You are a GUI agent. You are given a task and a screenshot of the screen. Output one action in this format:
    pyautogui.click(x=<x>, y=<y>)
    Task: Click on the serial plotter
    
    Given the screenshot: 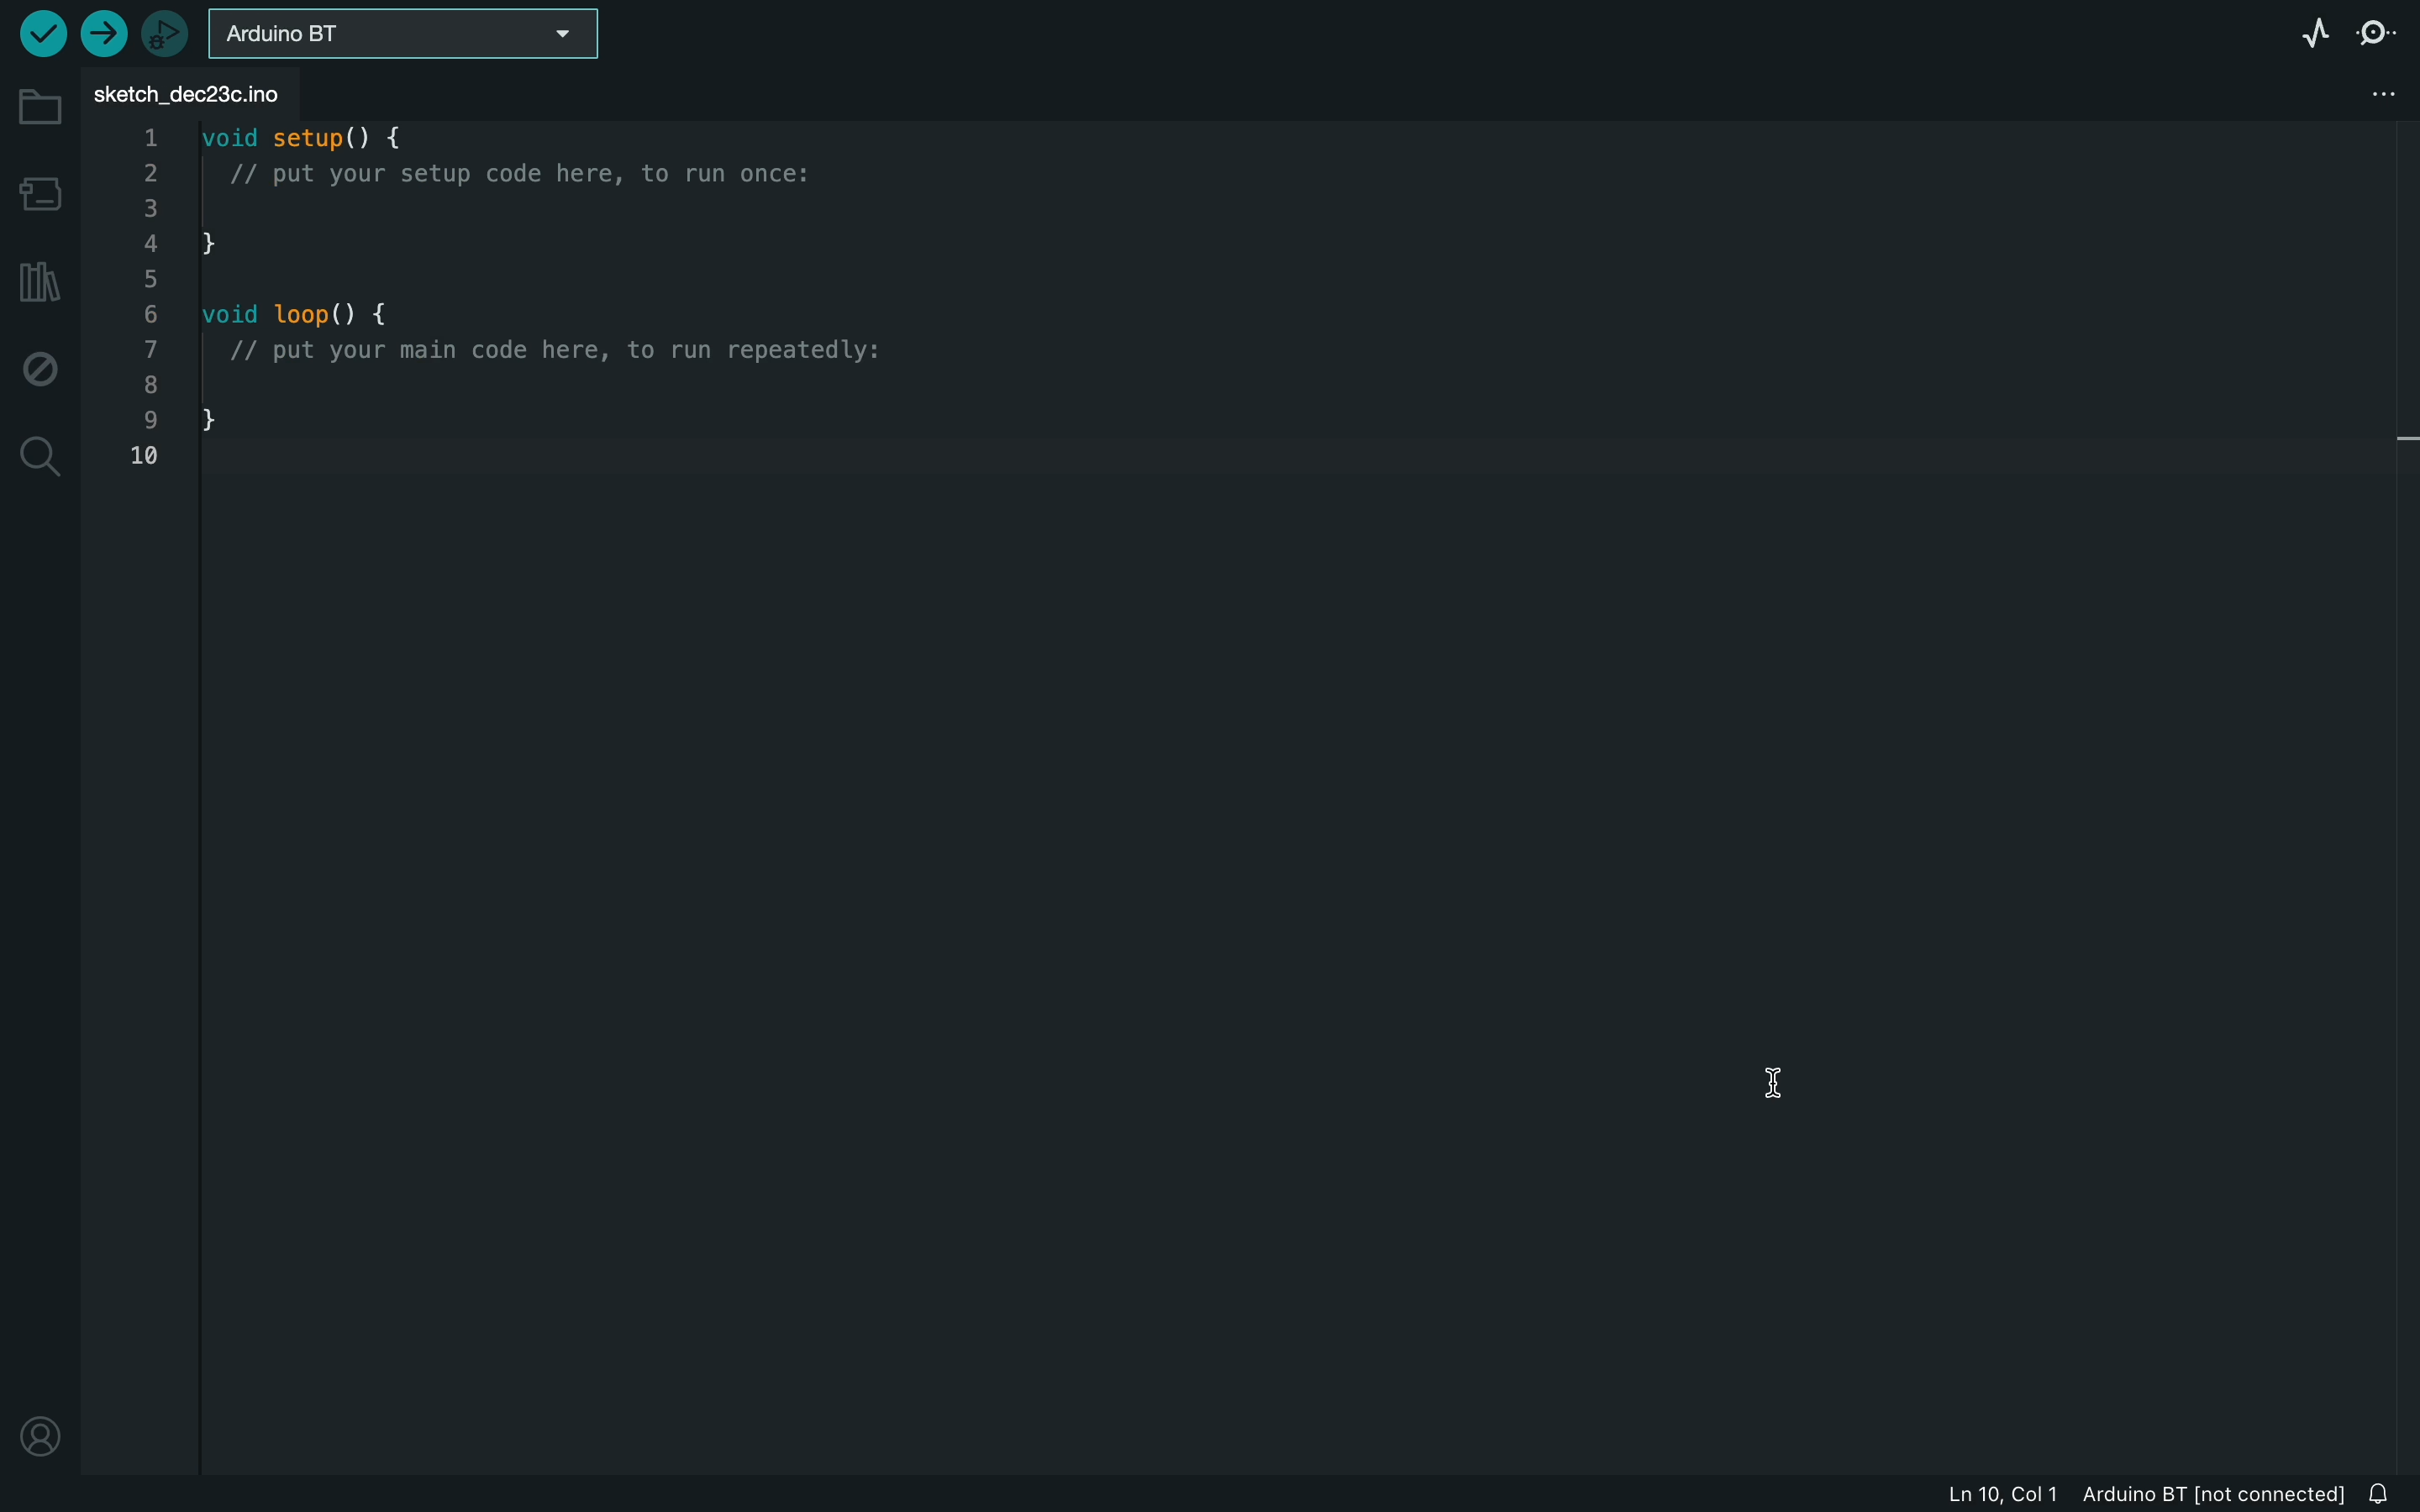 What is the action you would take?
    pyautogui.click(x=2298, y=30)
    